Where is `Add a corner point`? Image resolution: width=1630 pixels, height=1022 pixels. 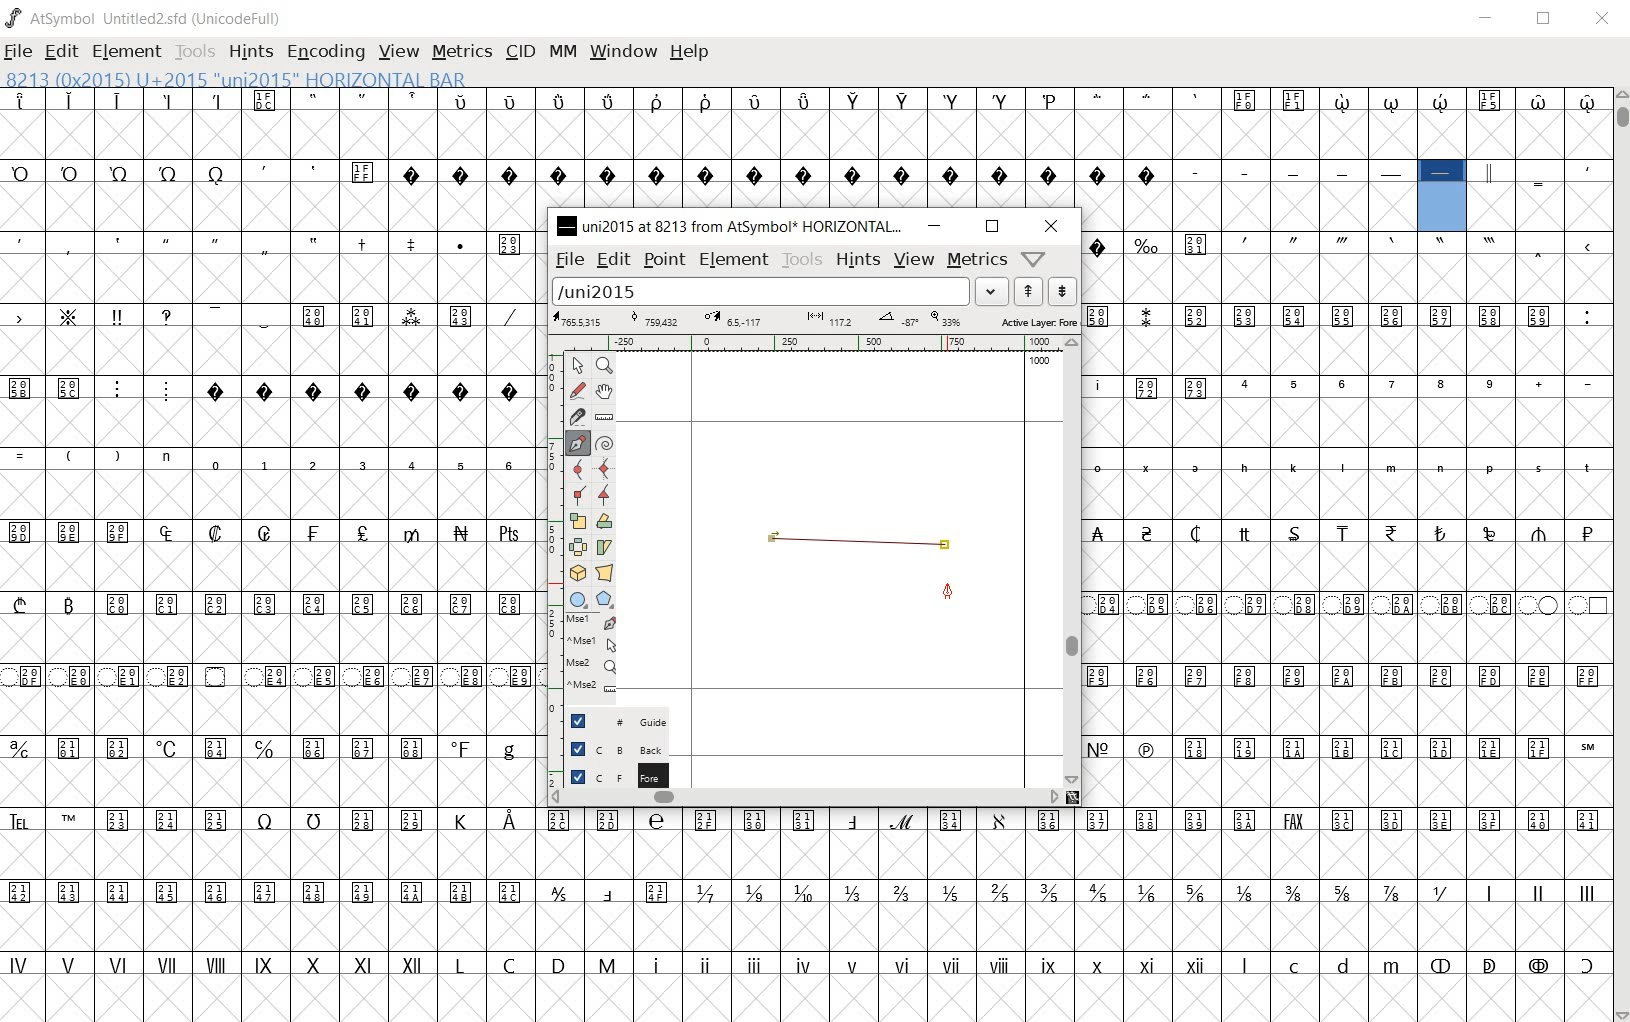 Add a corner point is located at coordinates (577, 496).